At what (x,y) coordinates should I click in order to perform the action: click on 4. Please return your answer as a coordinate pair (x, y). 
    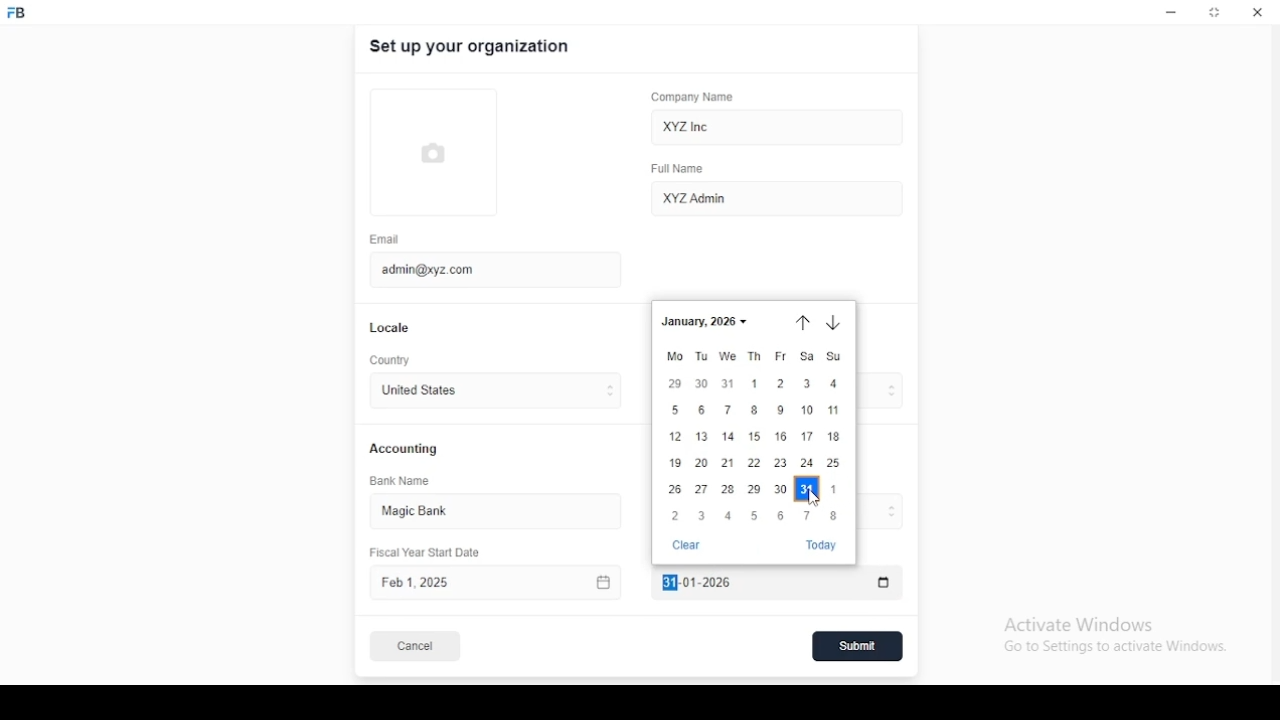
    Looking at the image, I should click on (727, 517).